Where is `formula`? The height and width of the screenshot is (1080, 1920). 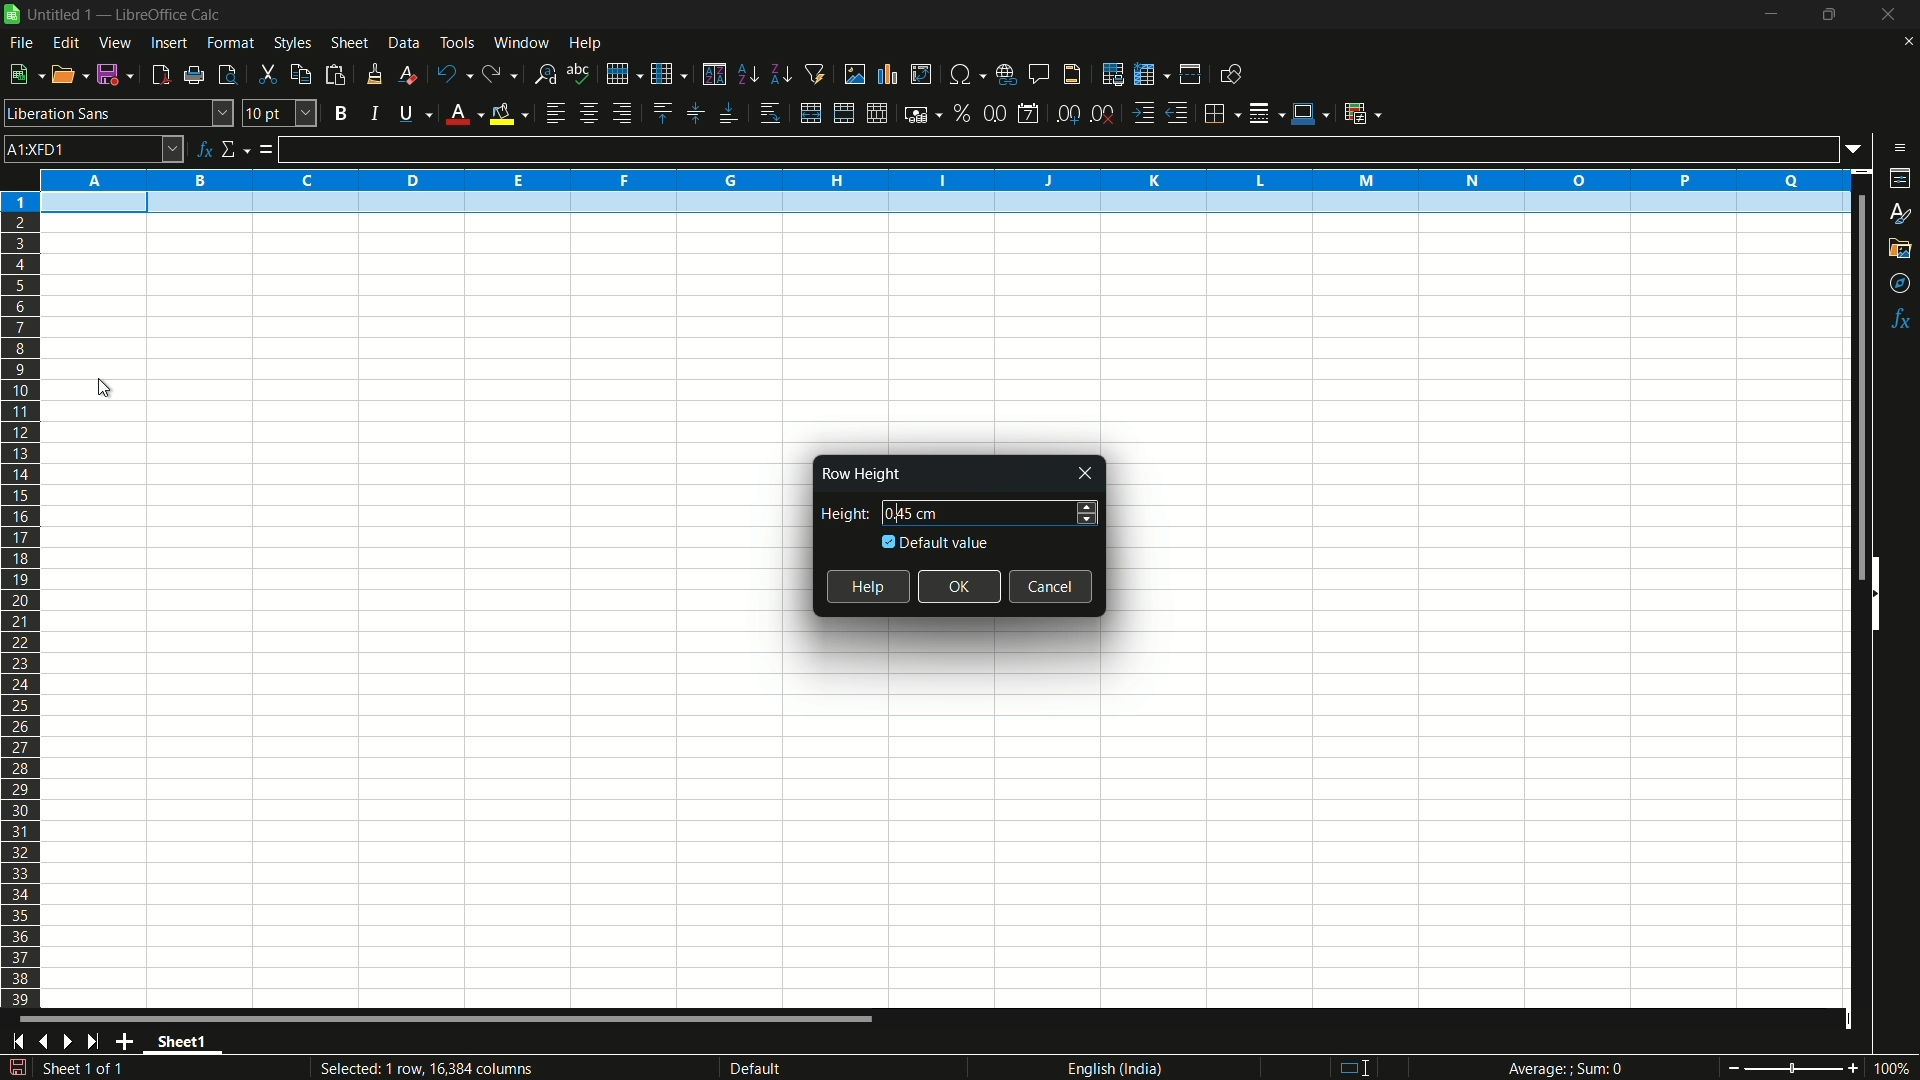 formula is located at coordinates (266, 151).